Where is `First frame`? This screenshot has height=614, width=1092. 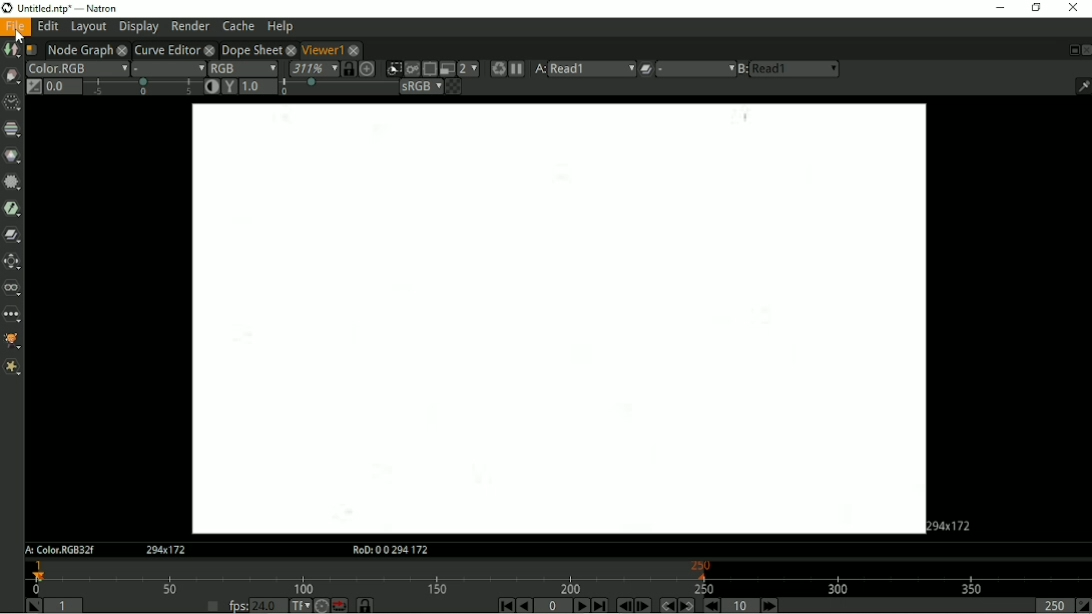
First frame is located at coordinates (505, 606).